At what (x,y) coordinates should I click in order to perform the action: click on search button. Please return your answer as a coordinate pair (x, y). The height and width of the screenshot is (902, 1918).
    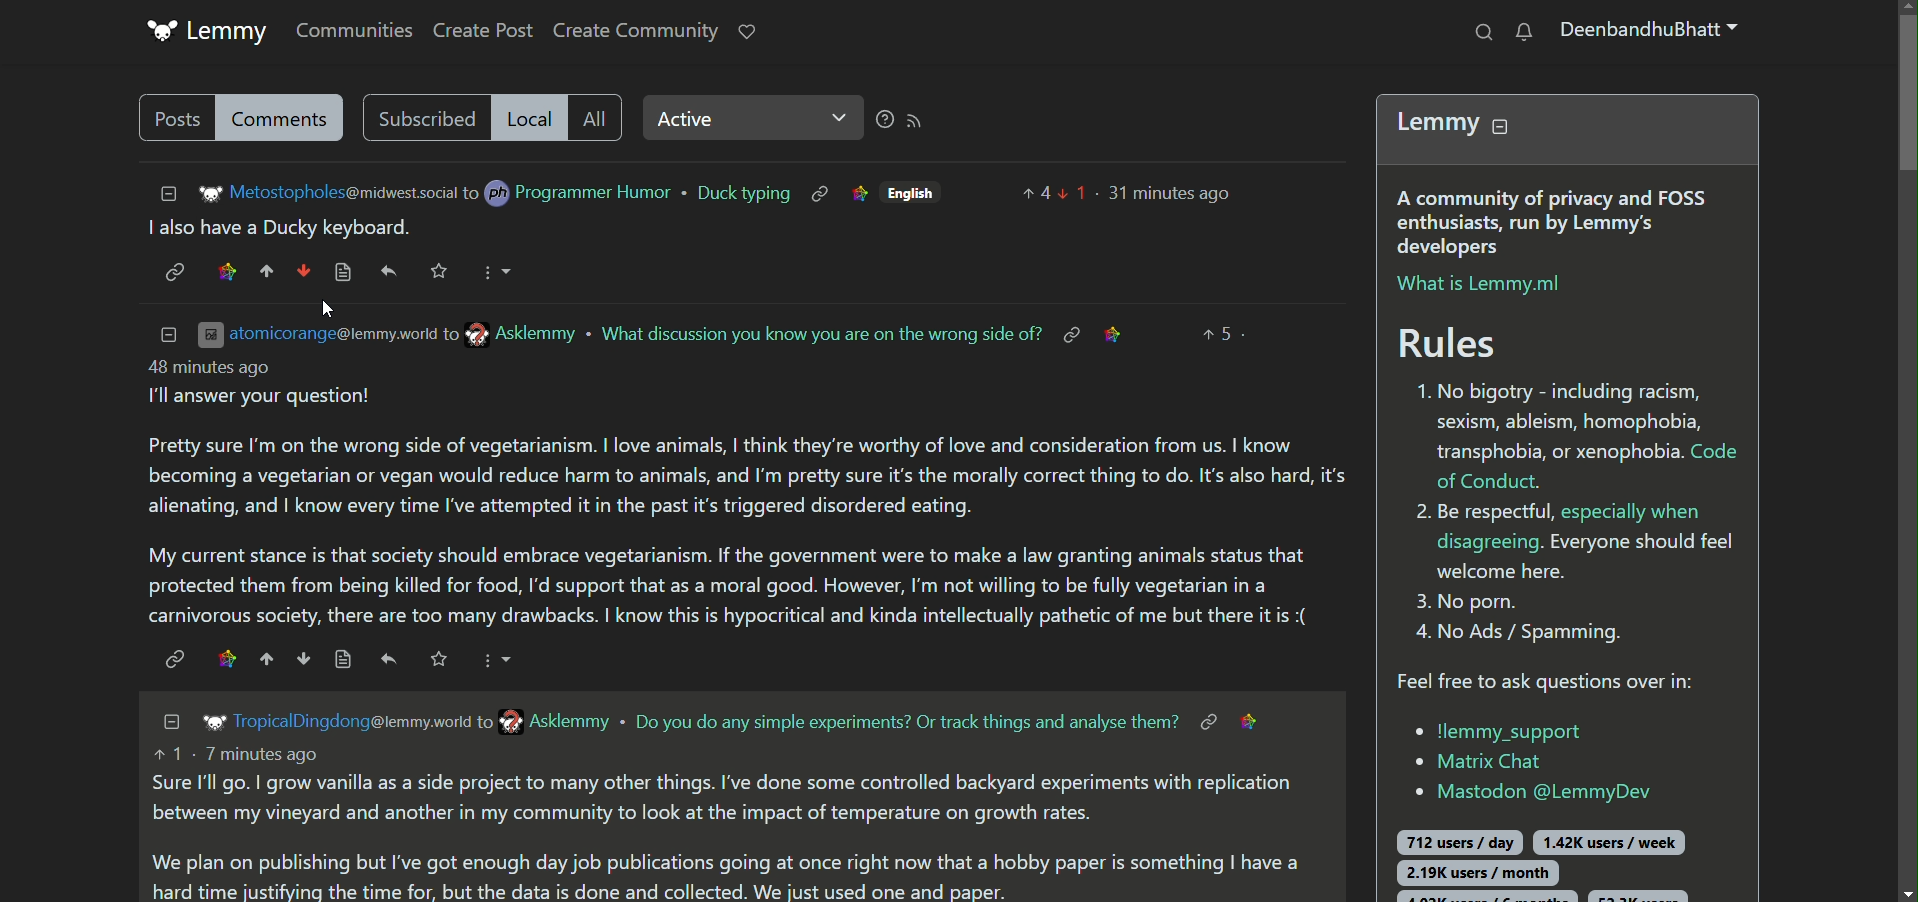
    Looking at the image, I should click on (1481, 31).